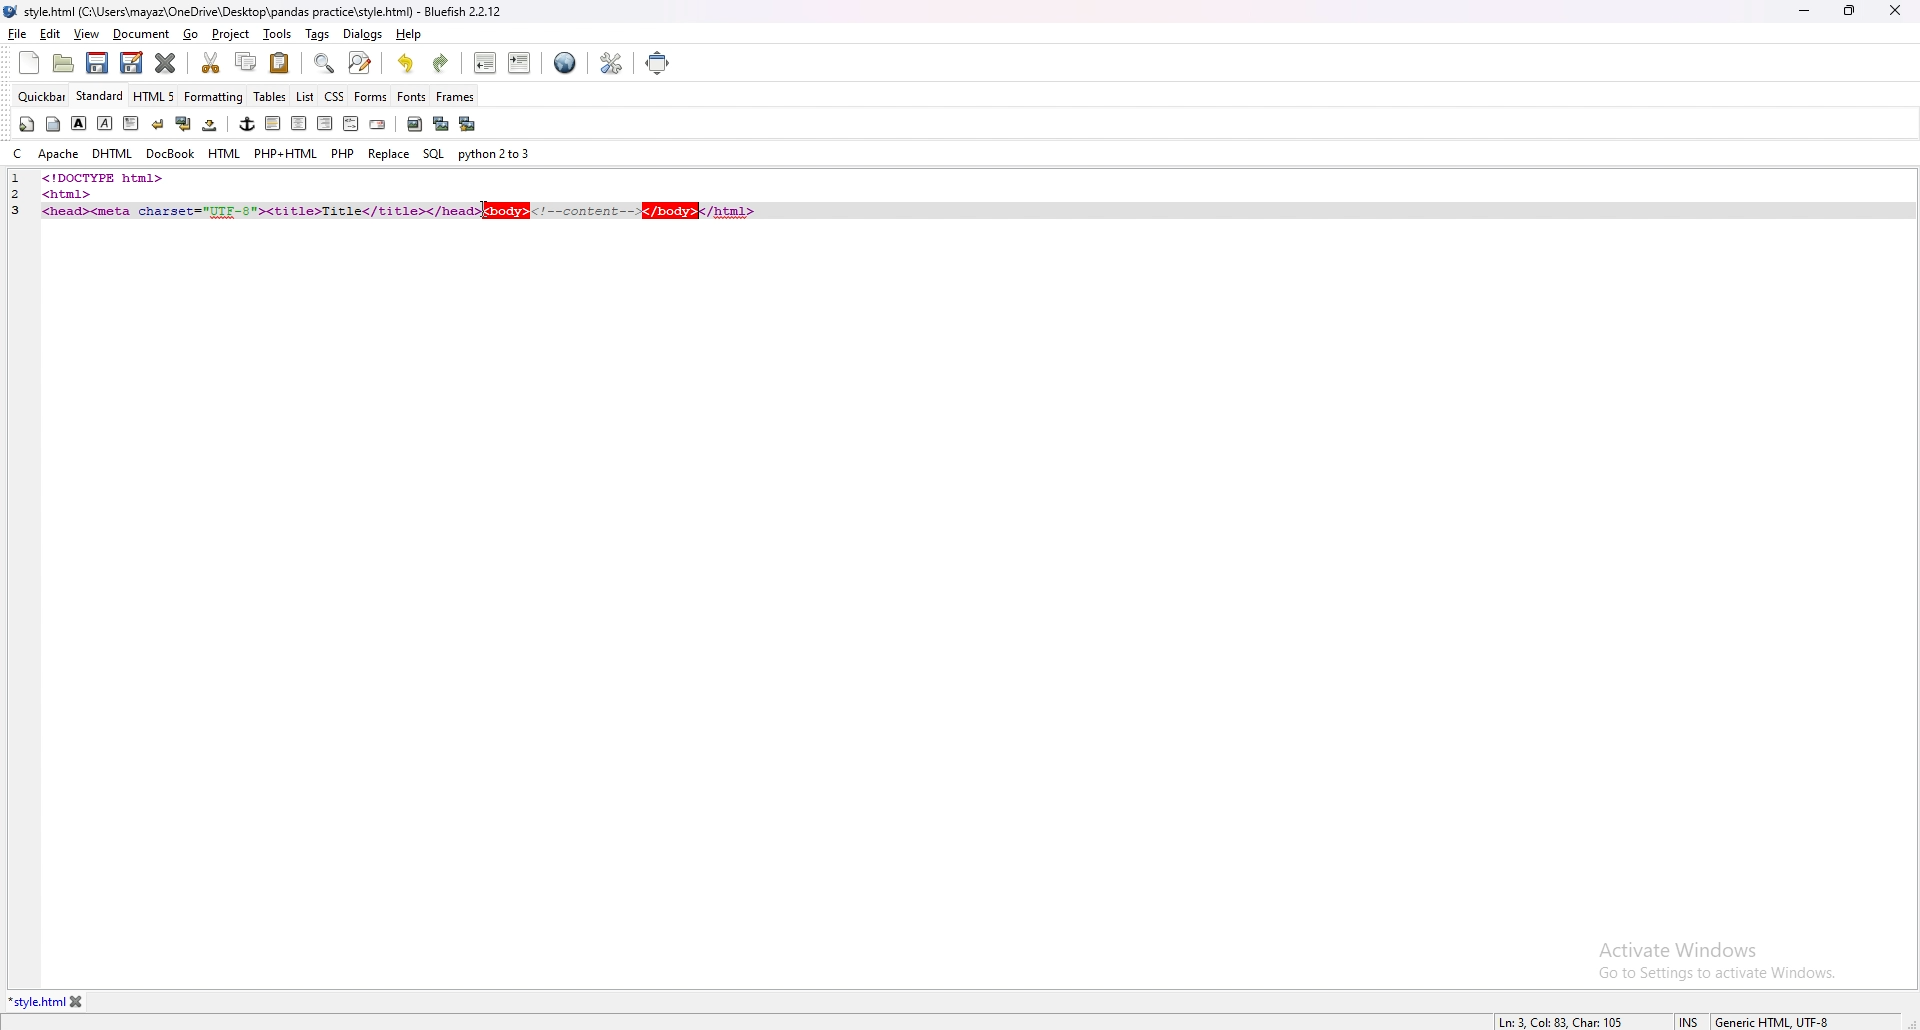  What do you see at coordinates (213, 62) in the screenshot?
I see `cut` at bounding box center [213, 62].